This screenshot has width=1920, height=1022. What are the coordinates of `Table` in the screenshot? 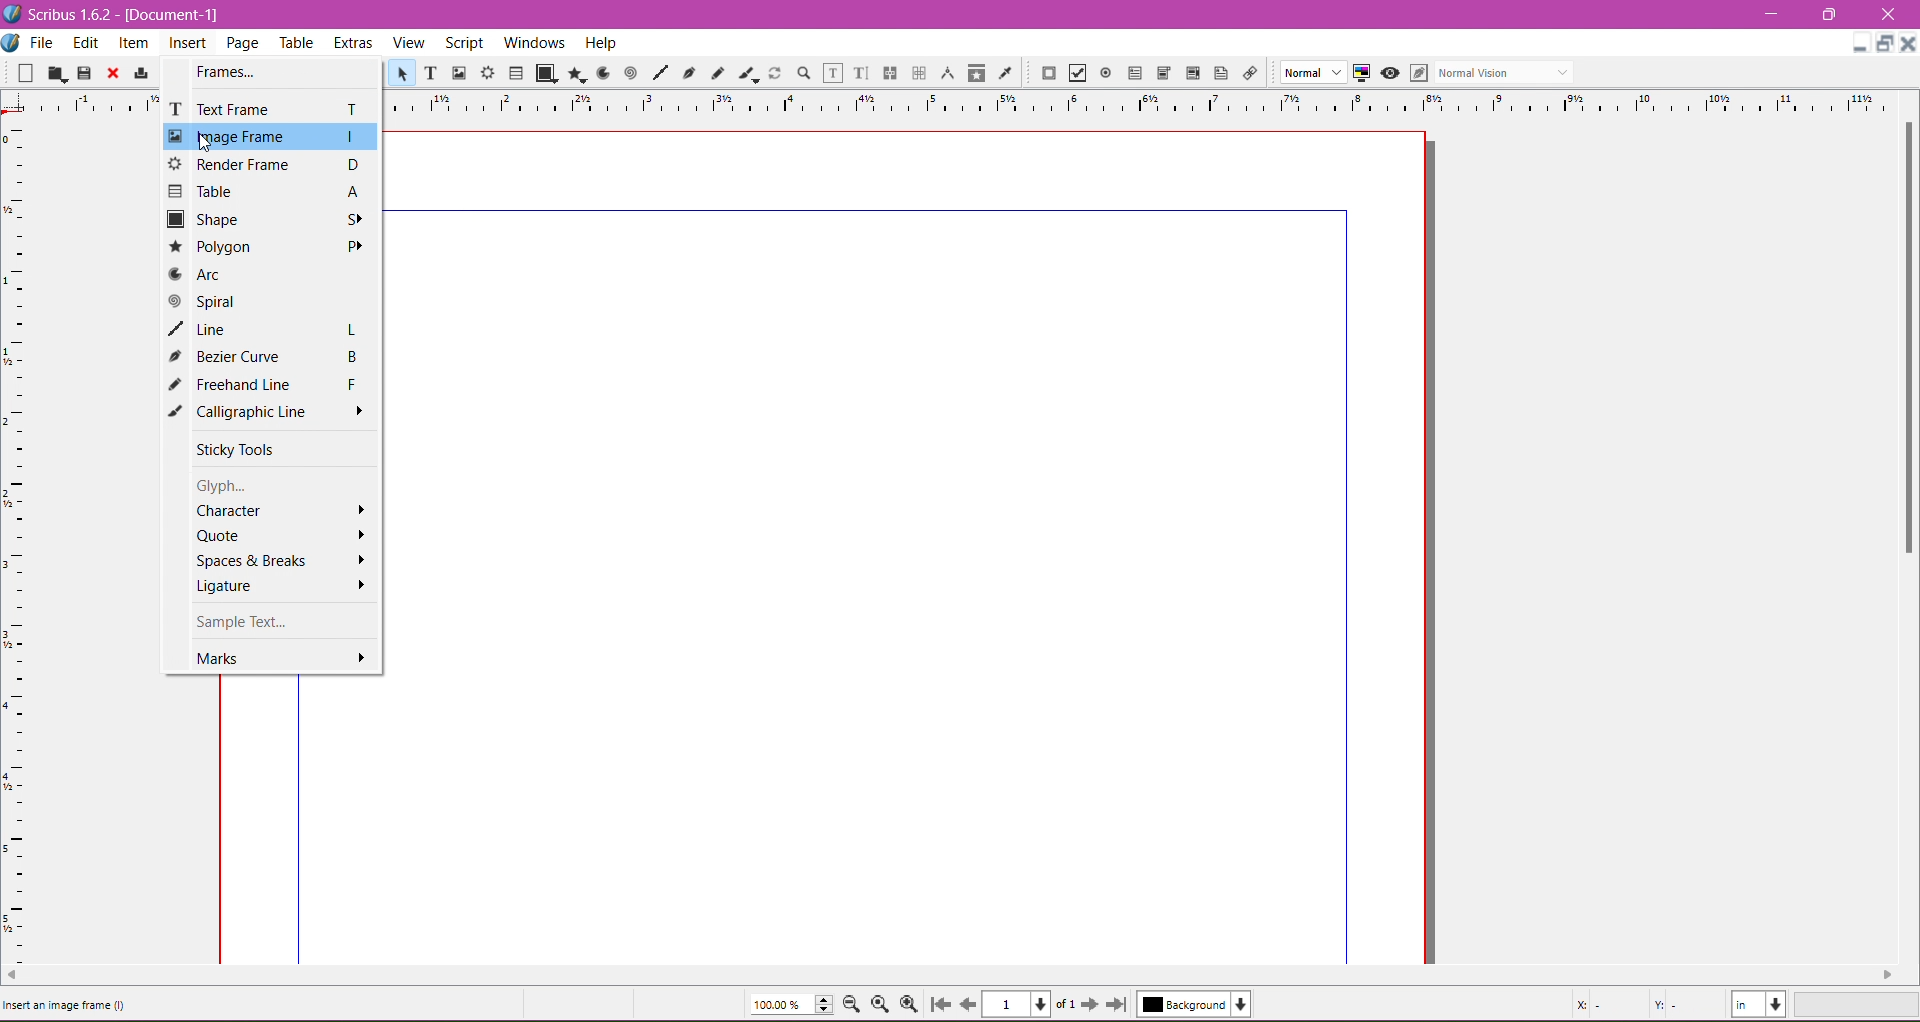 It's located at (516, 72).